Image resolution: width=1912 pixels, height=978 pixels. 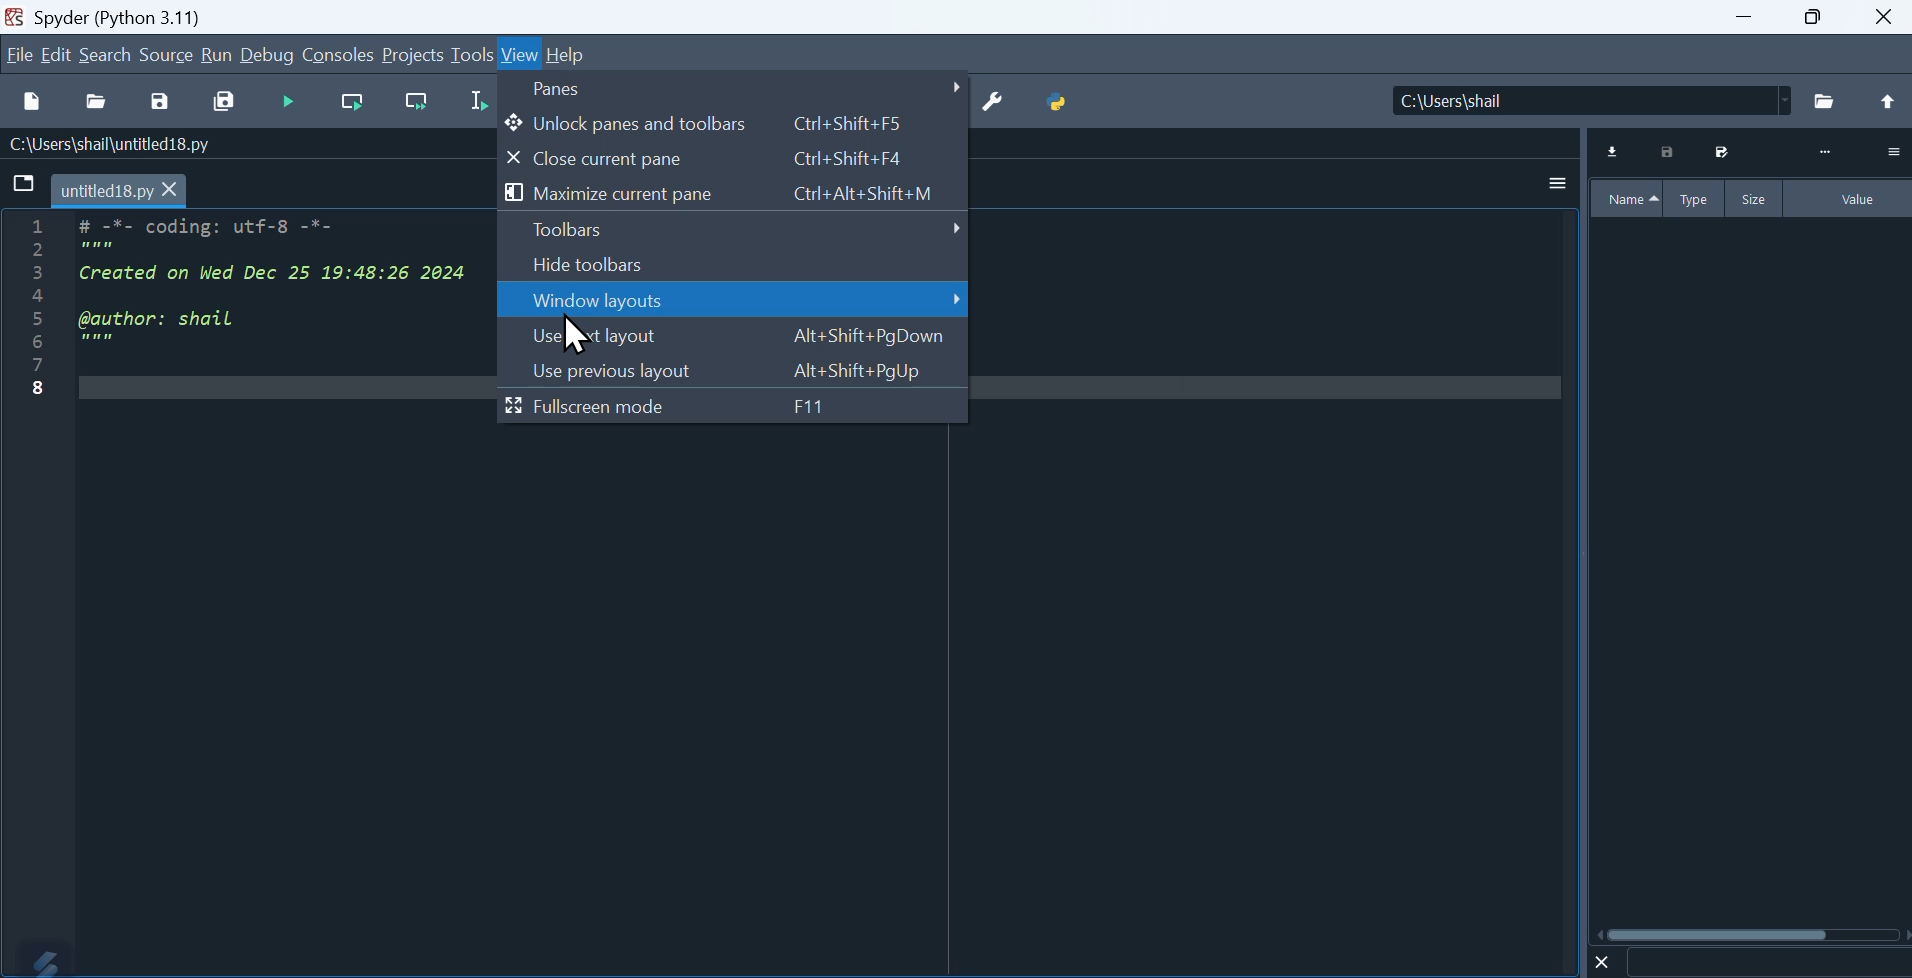 I want to click on minimize, so click(x=1740, y=17).